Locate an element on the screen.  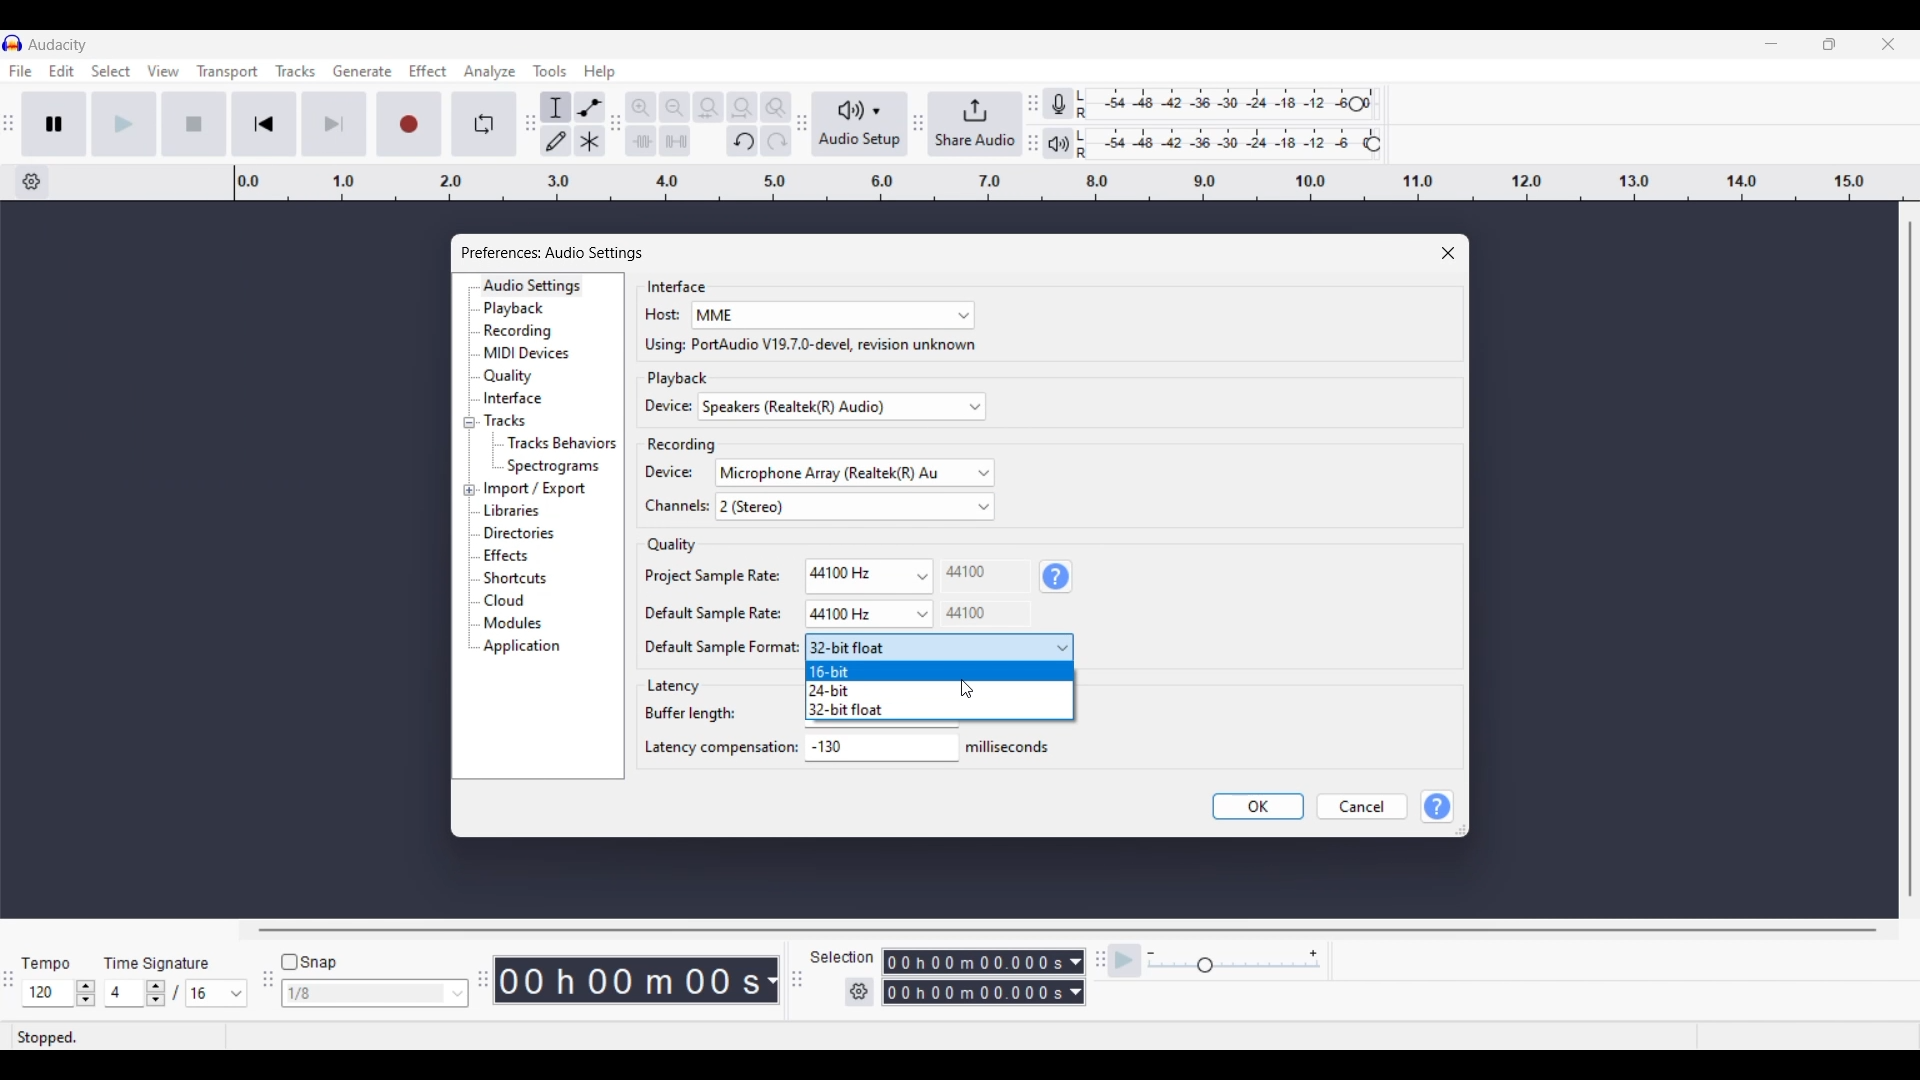
Quality is located at coordinates (533, 376).